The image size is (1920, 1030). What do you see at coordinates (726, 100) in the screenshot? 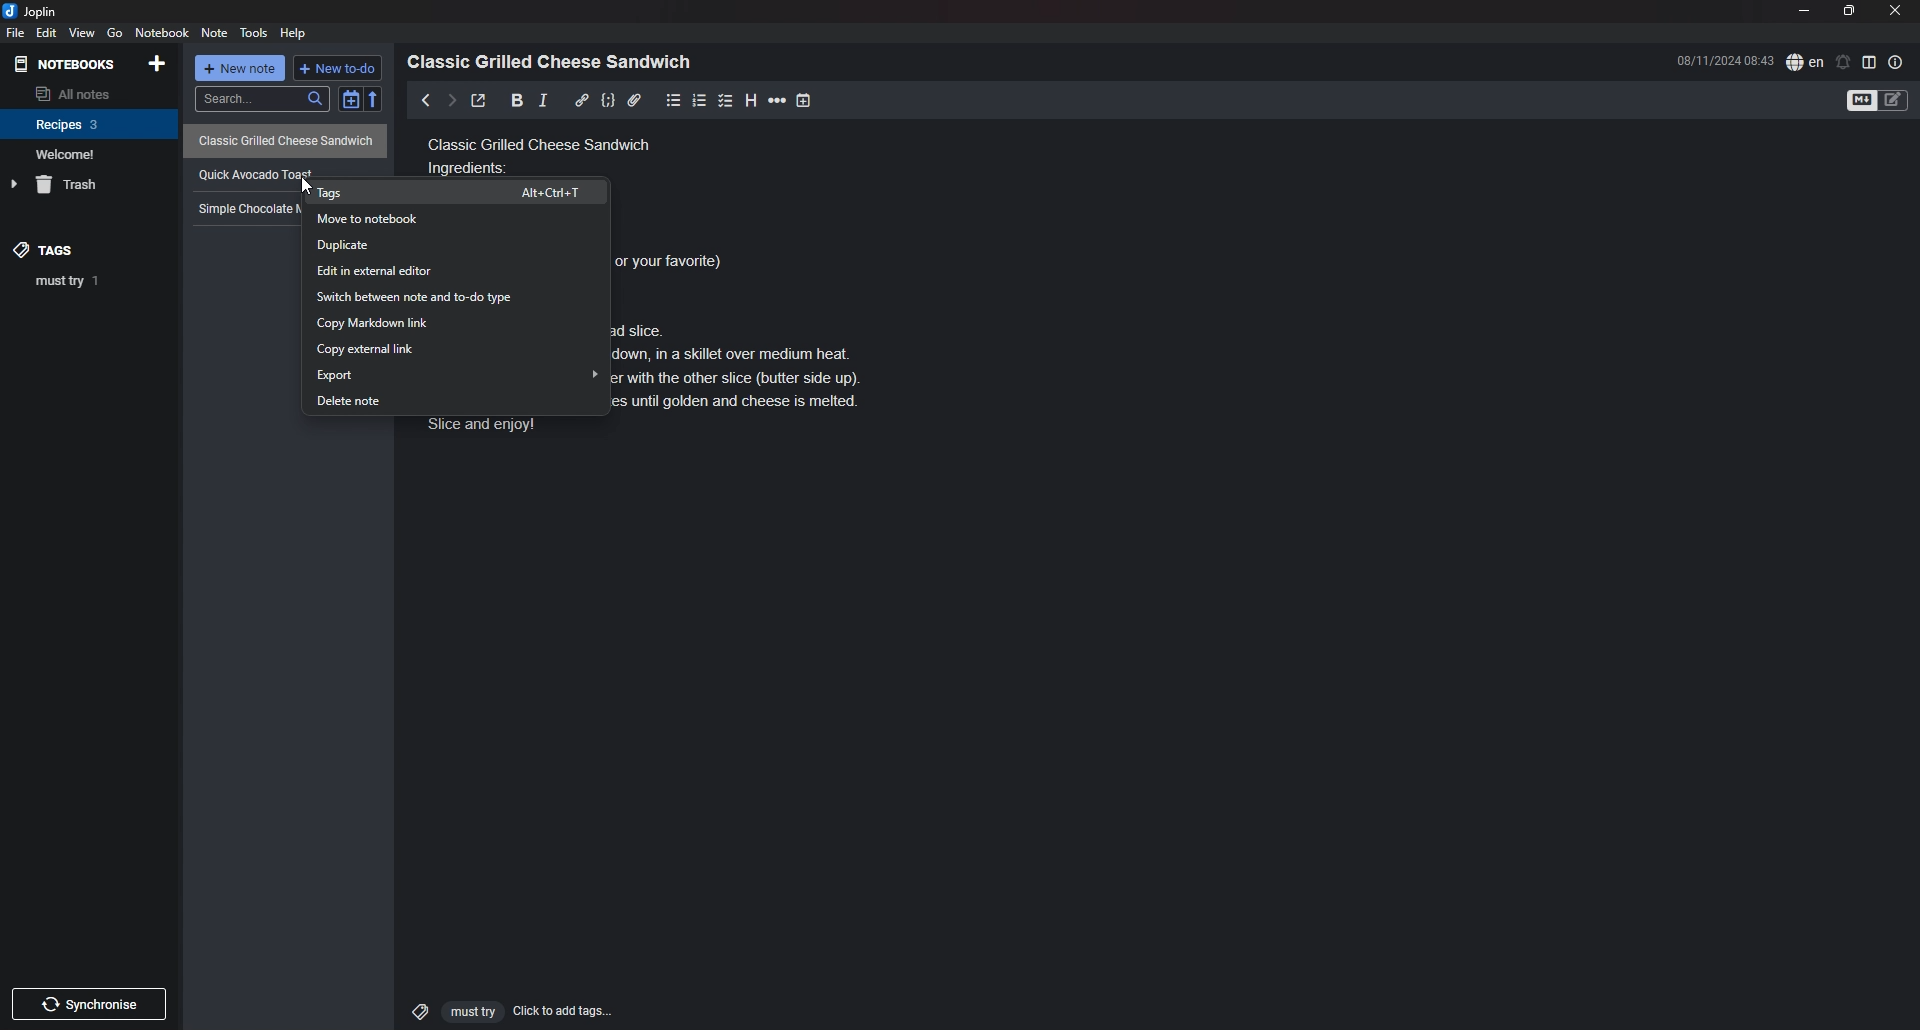
I see `checkbox` at bounding box center [726, 100].